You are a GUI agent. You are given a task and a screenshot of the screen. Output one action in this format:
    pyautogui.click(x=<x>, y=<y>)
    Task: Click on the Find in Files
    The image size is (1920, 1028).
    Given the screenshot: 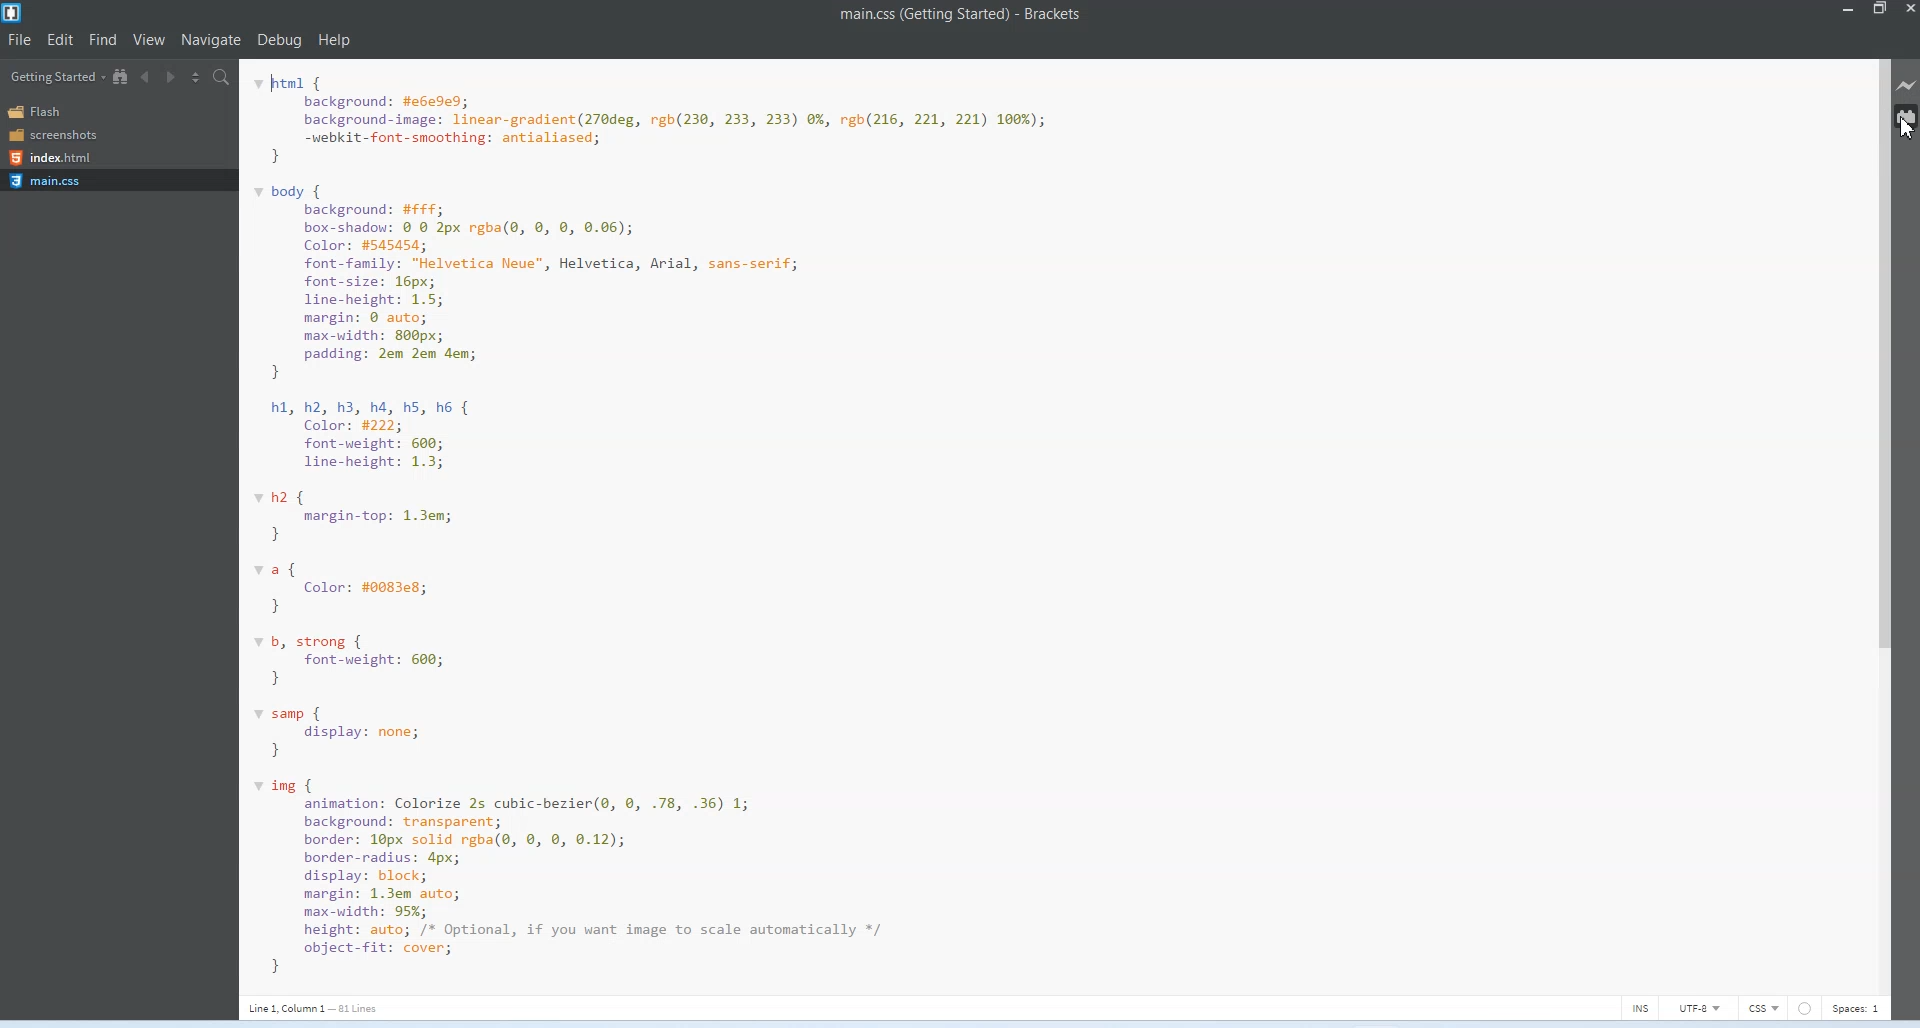 What is the action you would take?
    pyautogui.click(x=225, y=77)
    